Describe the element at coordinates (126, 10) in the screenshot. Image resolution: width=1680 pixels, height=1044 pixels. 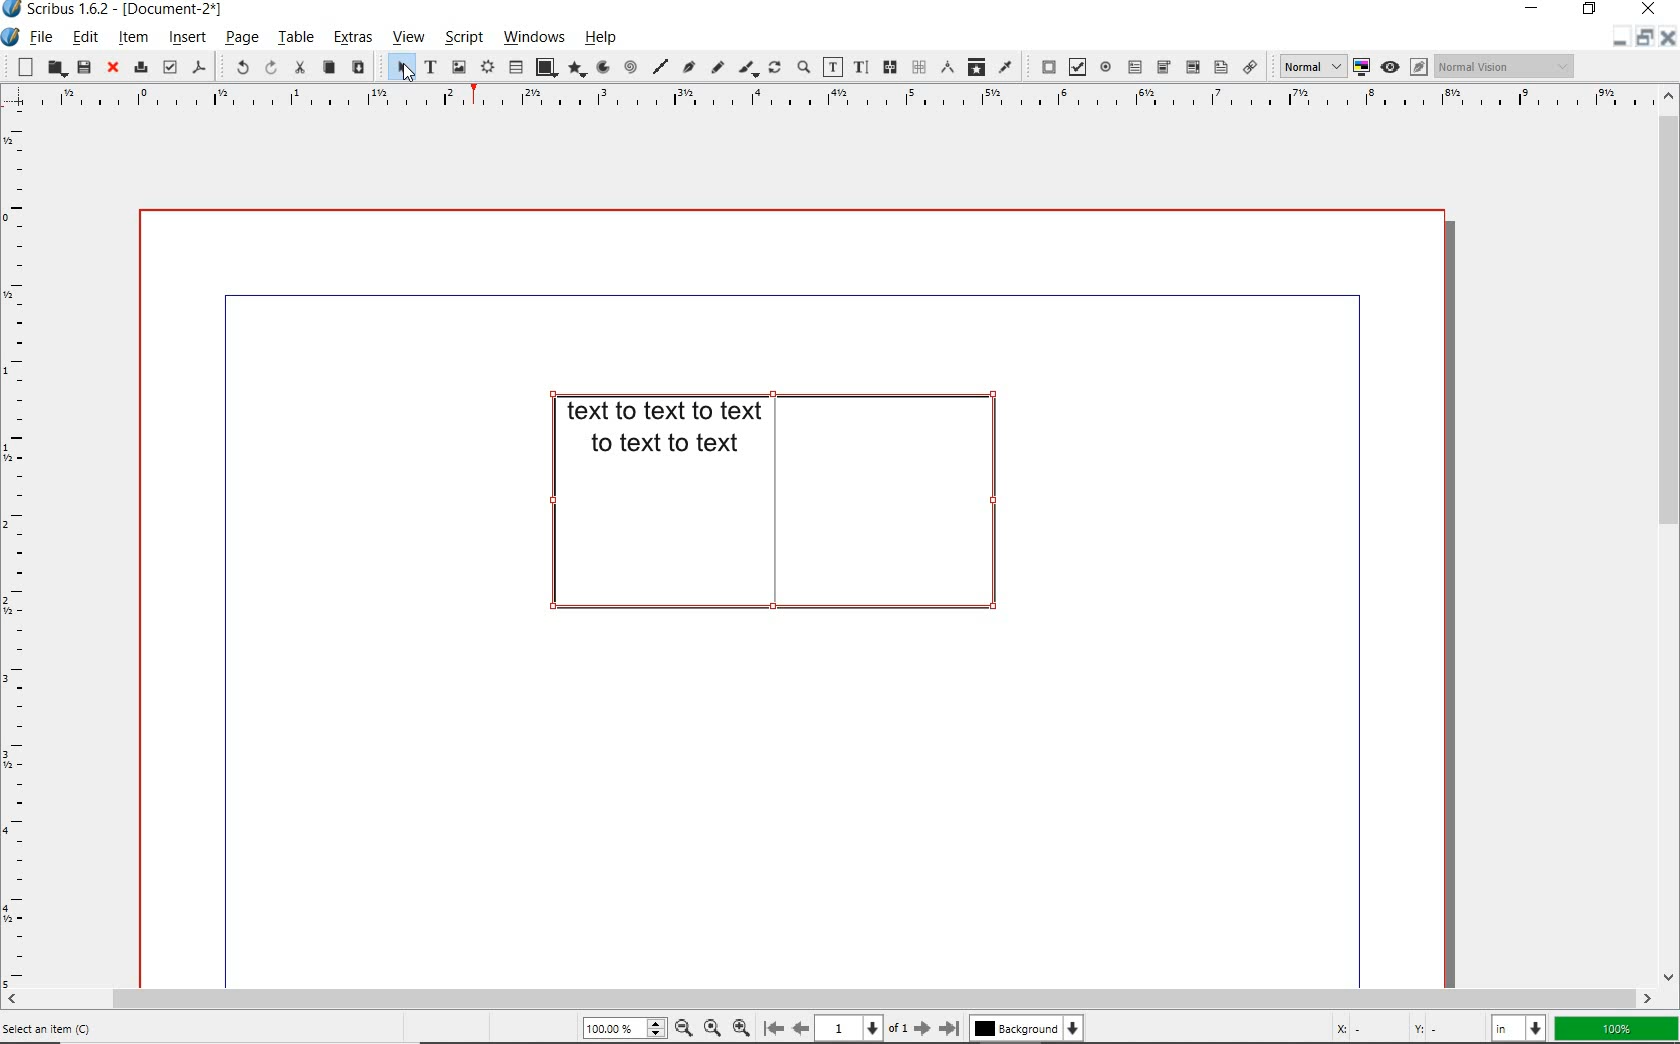
I see ` Scribus 1.6.2 - (Document-2*)` at that location.